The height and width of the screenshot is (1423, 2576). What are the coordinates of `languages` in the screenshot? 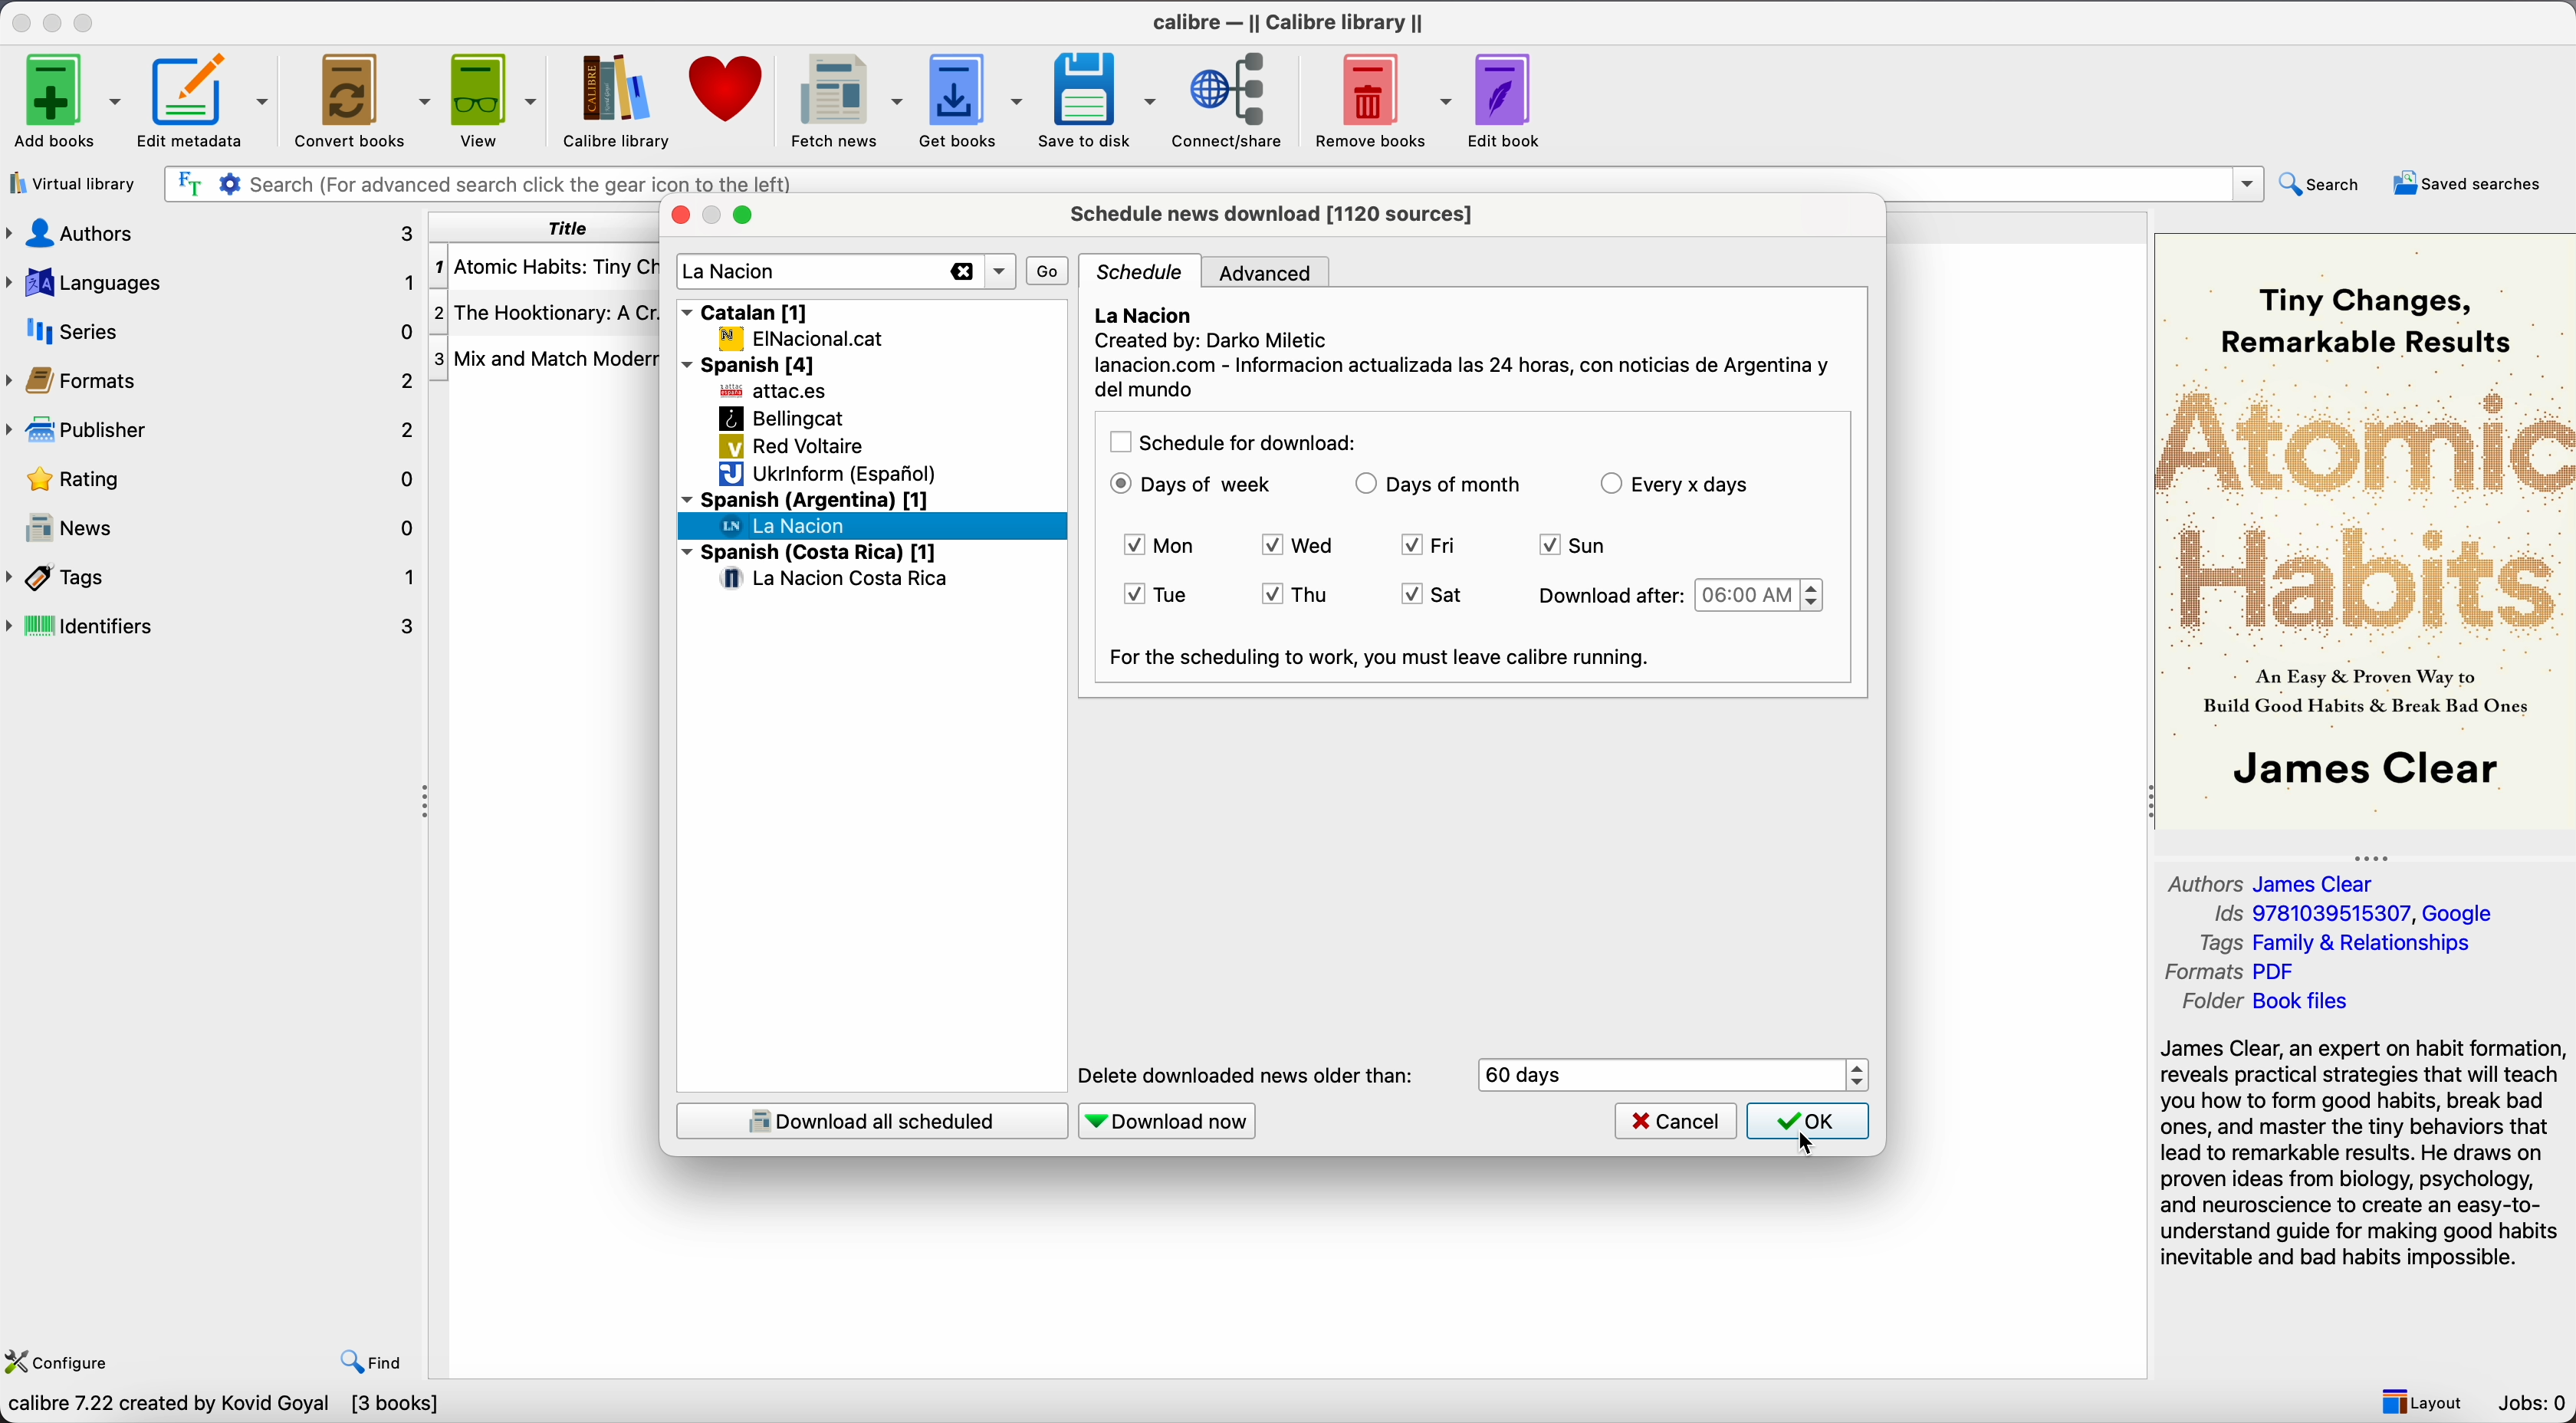 It's located at (213, 283).